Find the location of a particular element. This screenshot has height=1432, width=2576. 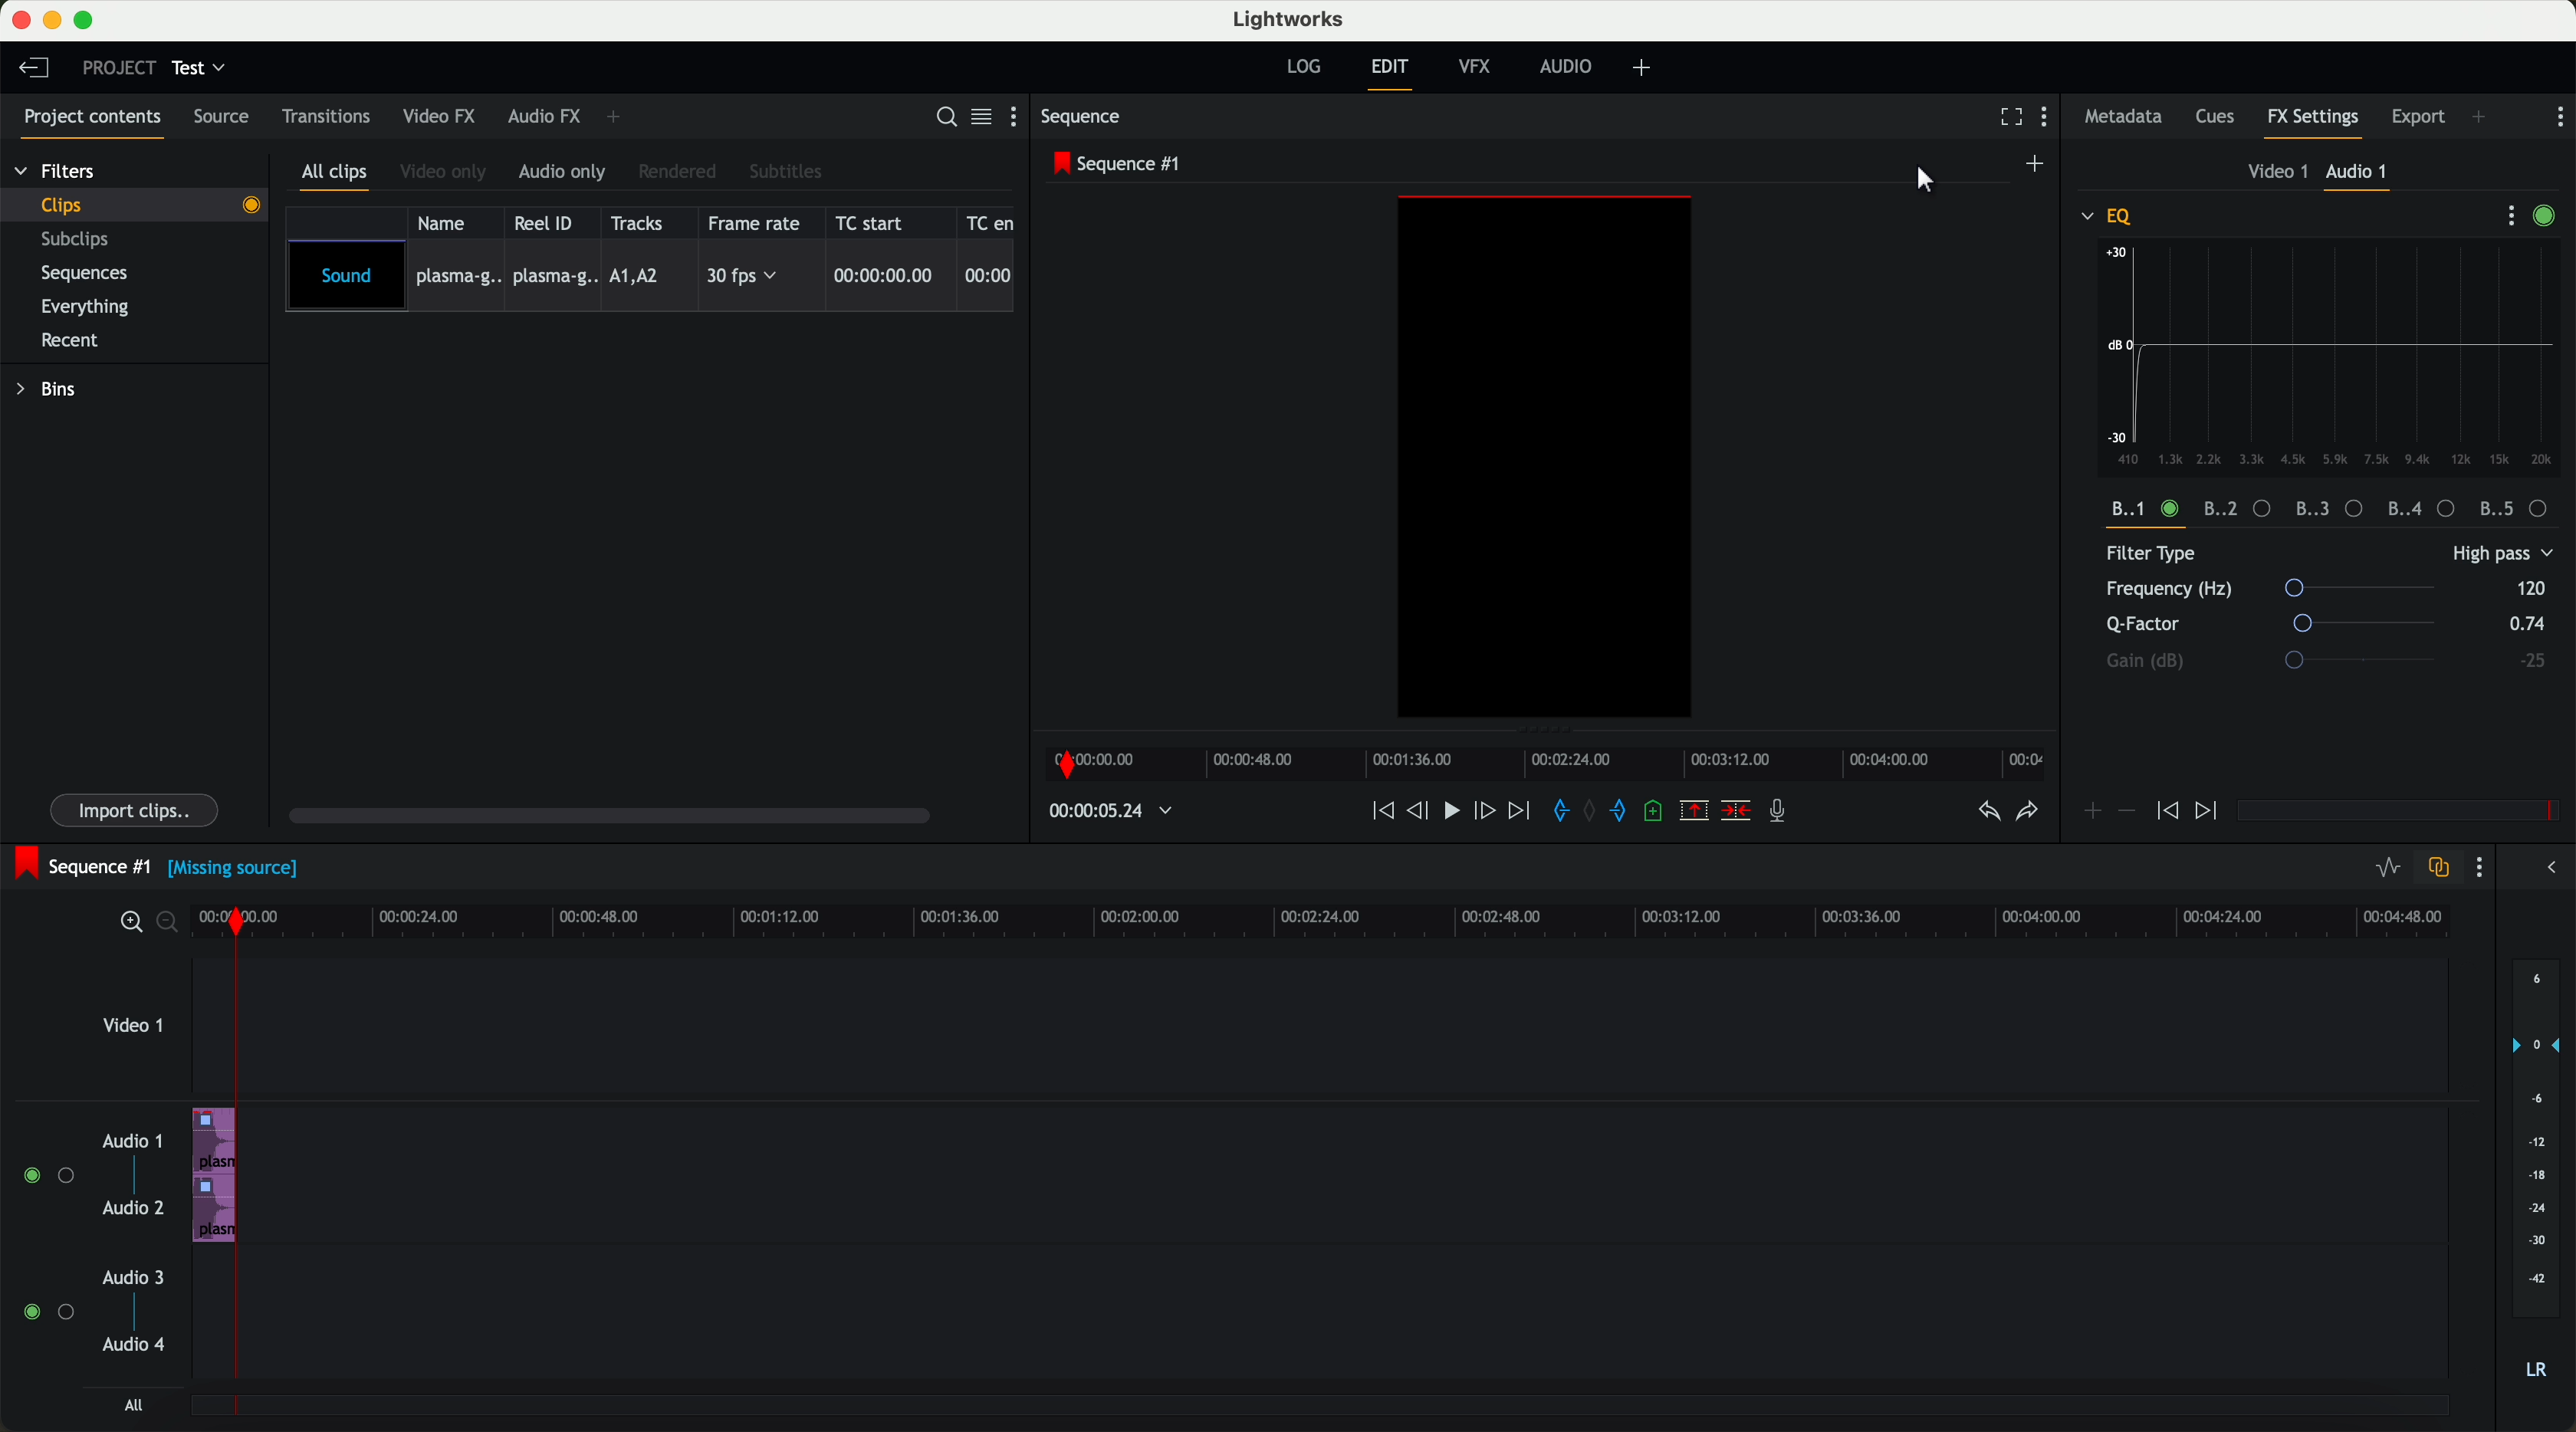

scroll bar is located at coordinates (620, 818).